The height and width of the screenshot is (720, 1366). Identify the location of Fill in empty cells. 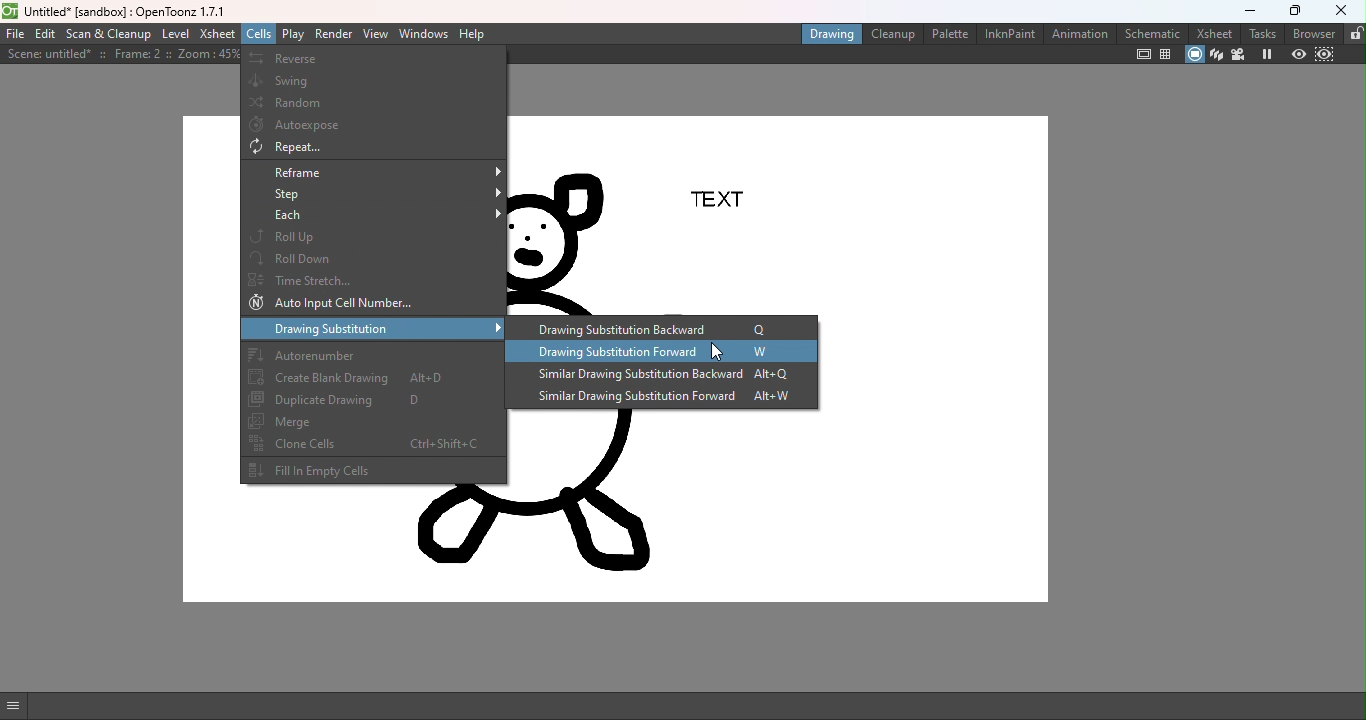
(376, 474).